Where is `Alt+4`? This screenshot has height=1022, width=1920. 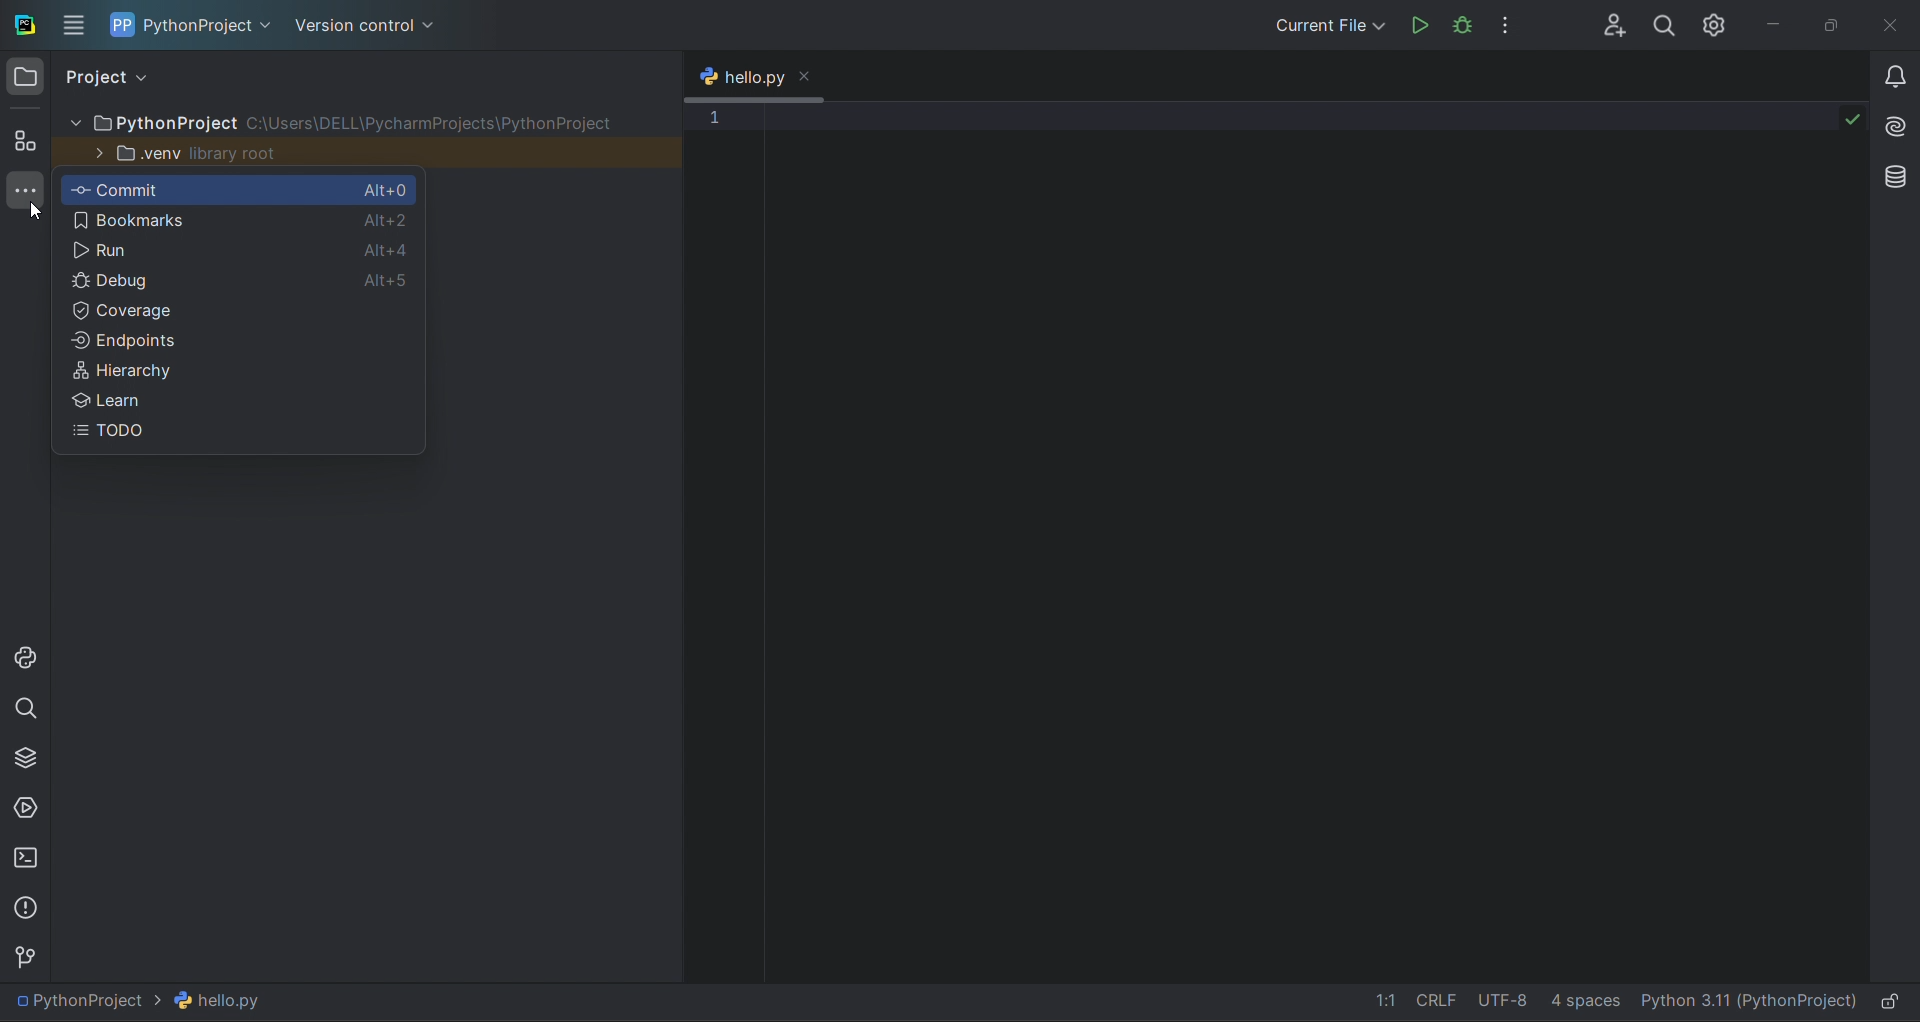
Alt+4 is located at coordinates (388, 251).